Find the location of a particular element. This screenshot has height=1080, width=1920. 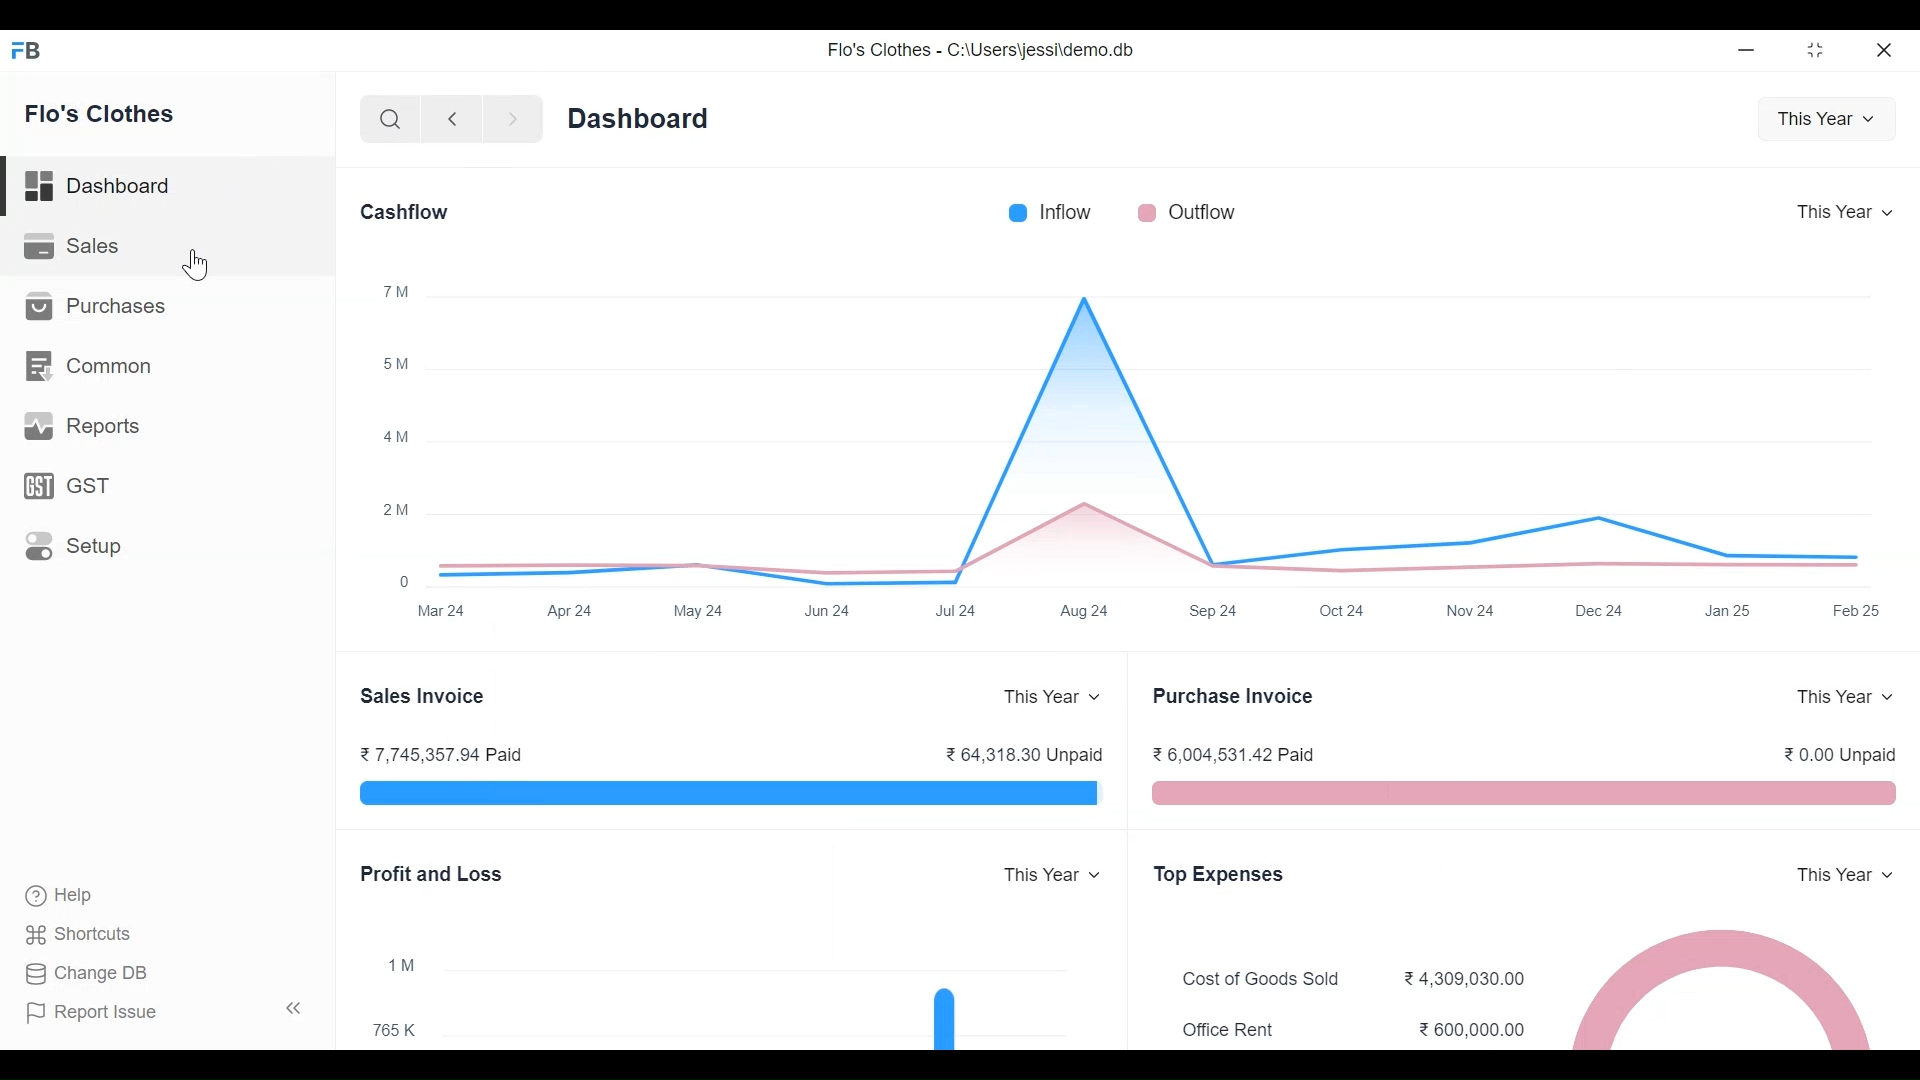

Dashboard is located at coordinates (165, 187).